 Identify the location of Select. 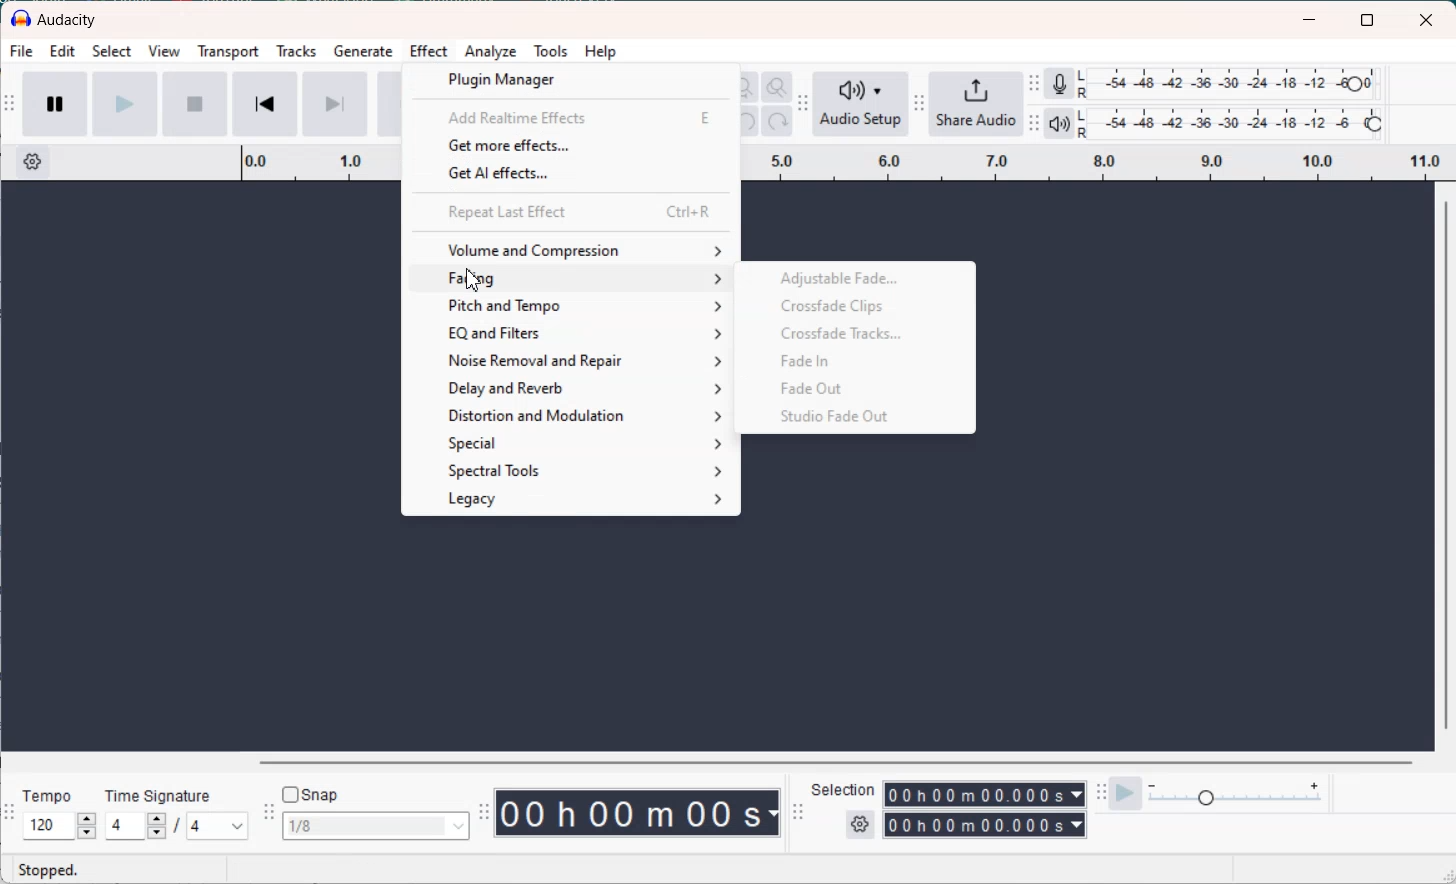
(112, 53).